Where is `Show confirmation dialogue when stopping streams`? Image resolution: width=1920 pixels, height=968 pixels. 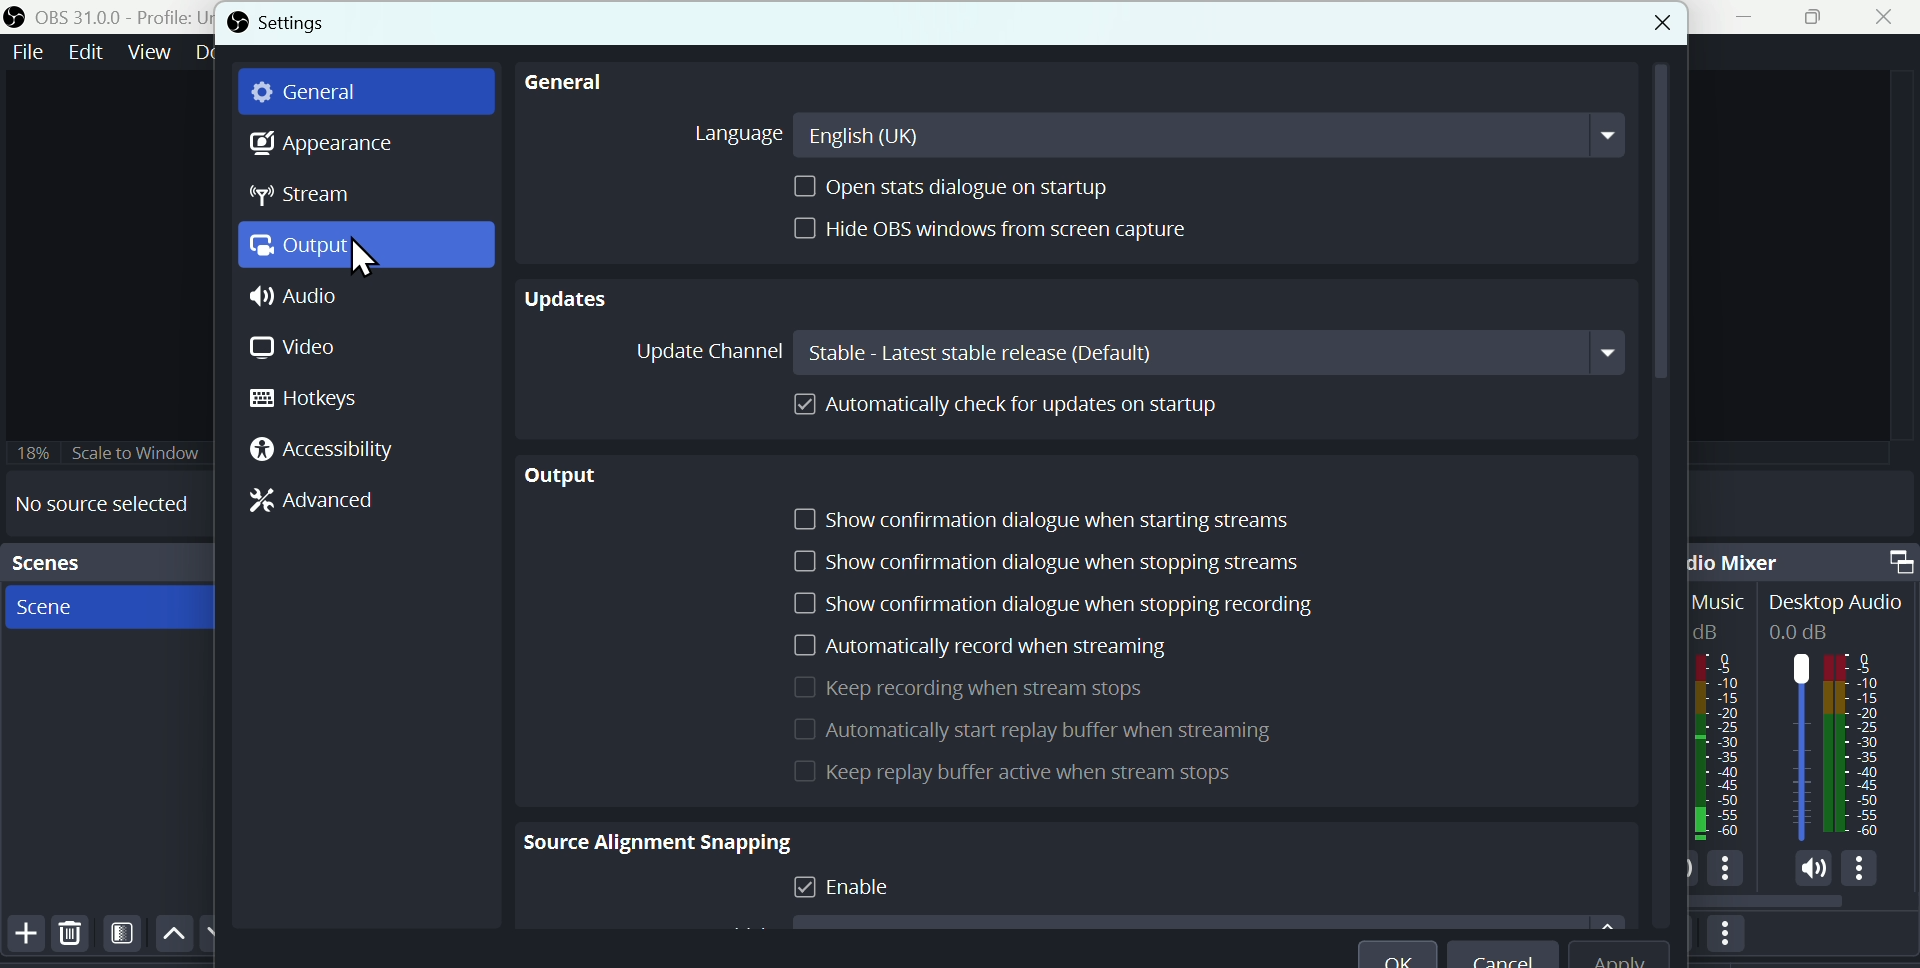
Show confirmation dialogue when stopping streams is located at coordinates (1054, 562).